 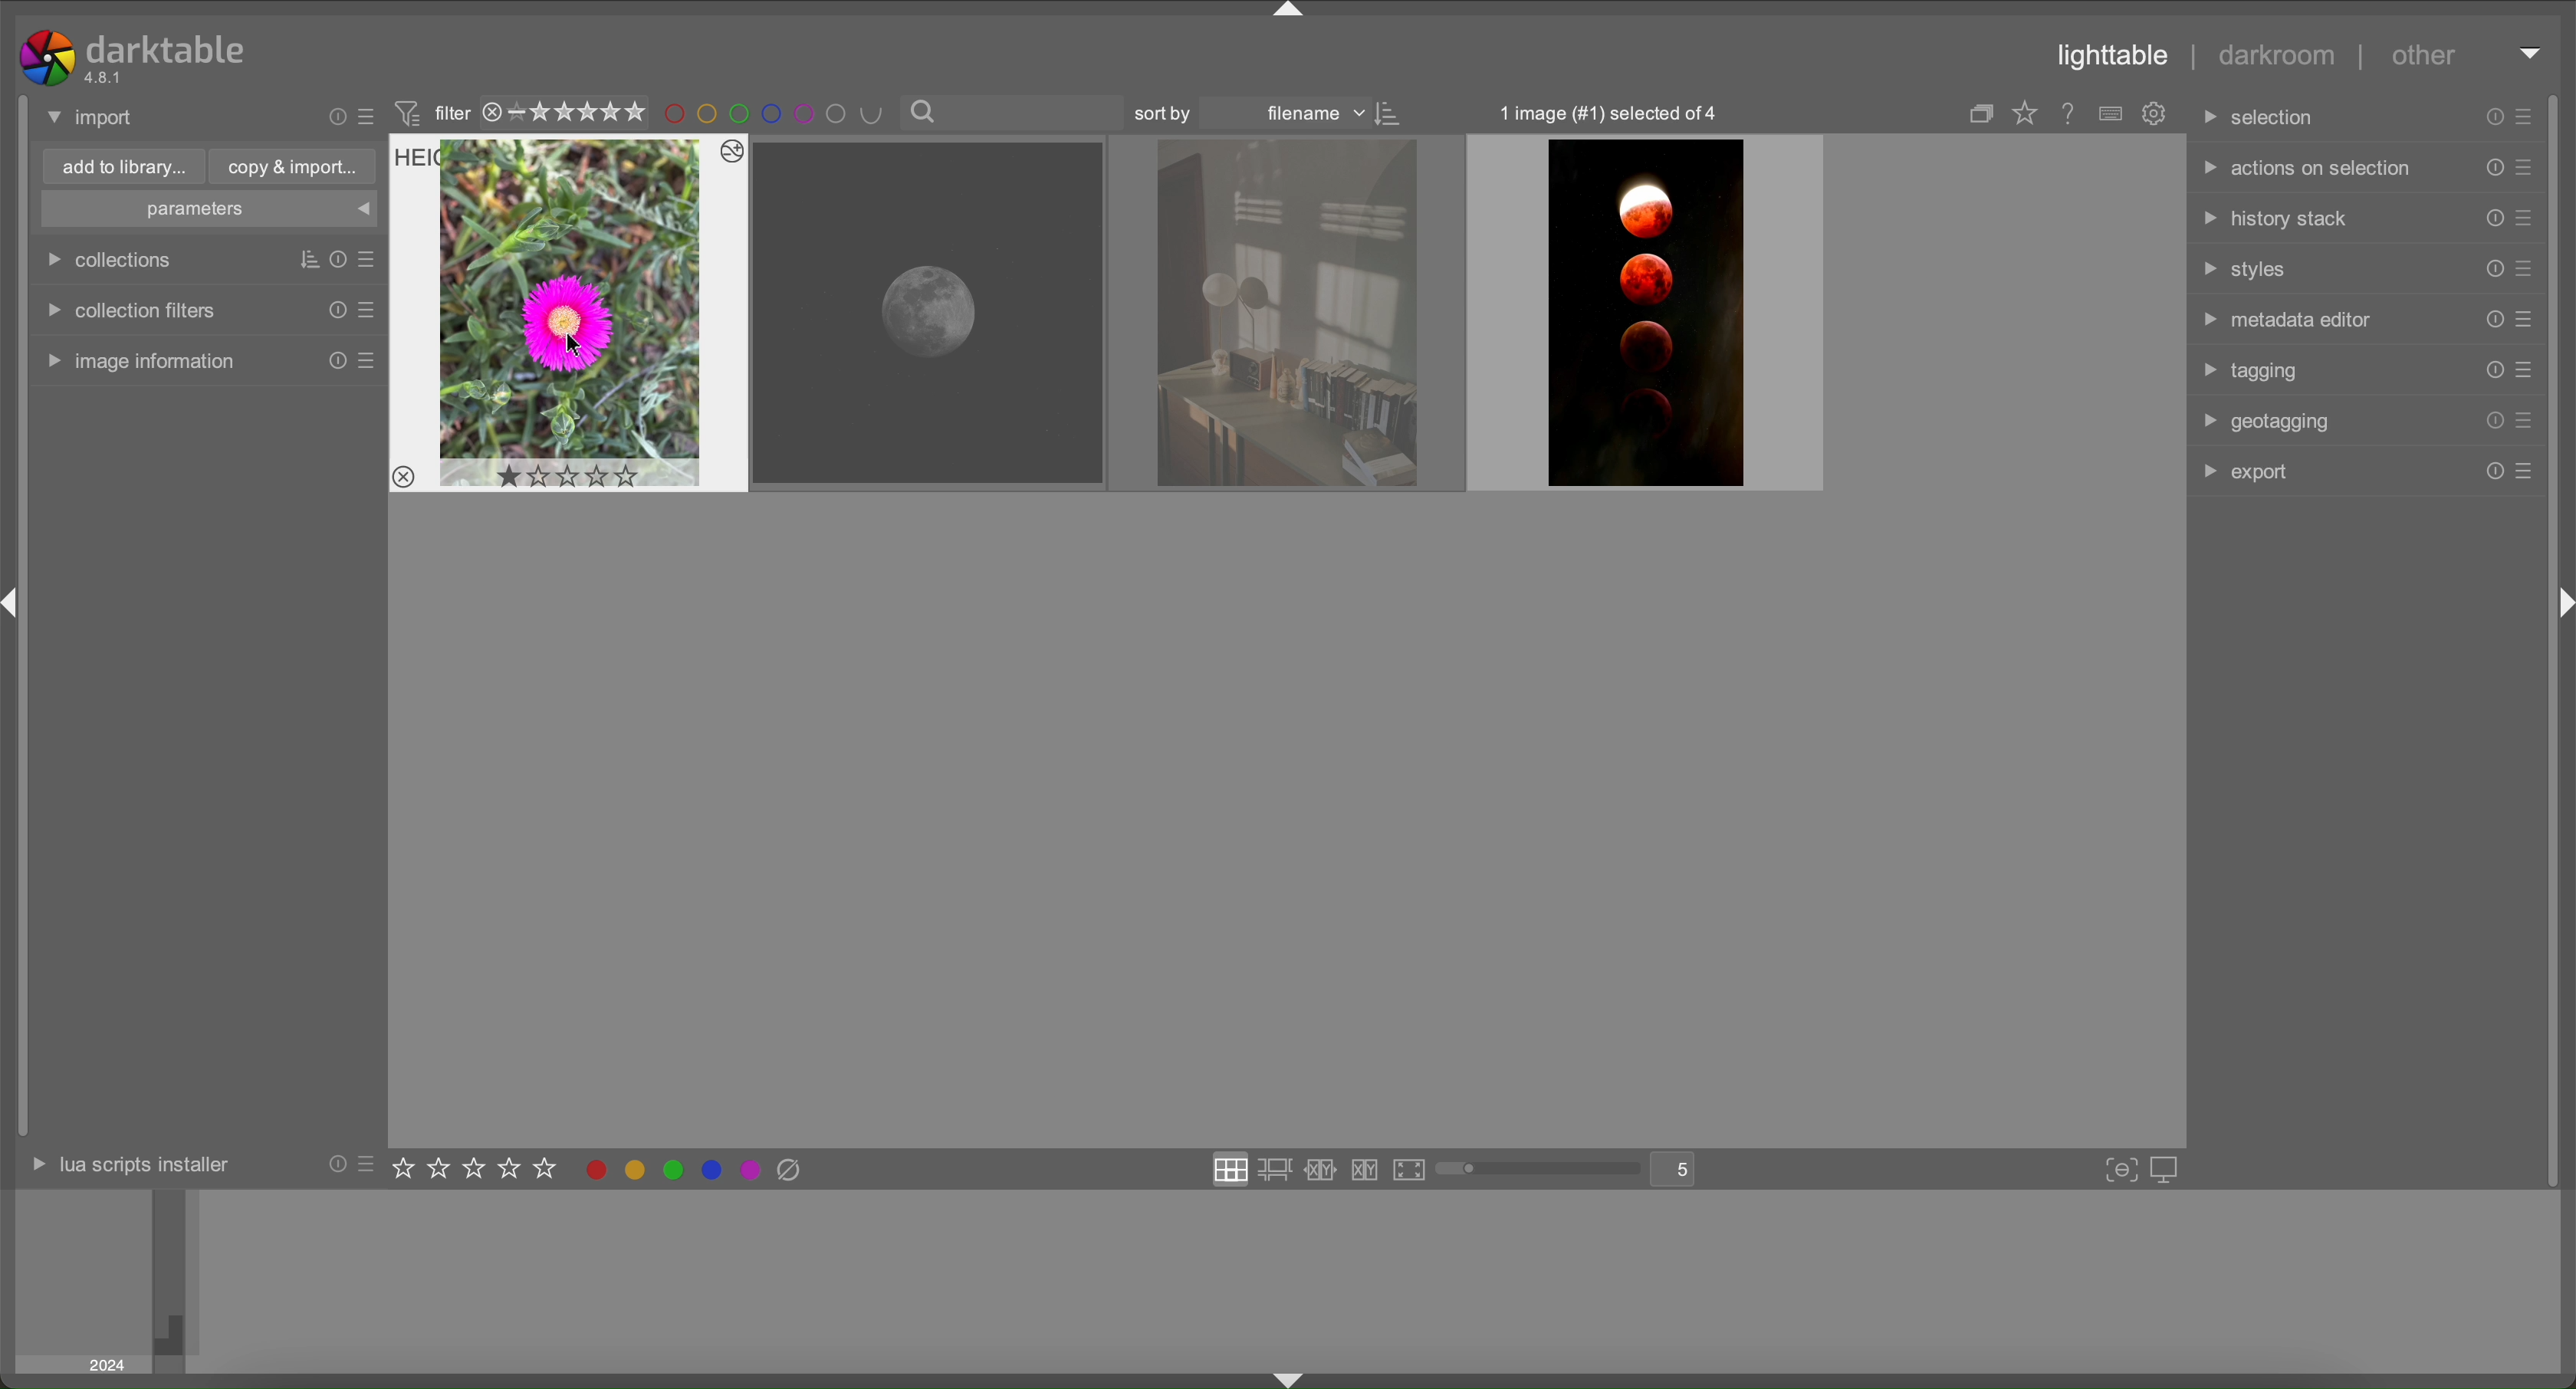 What do you see at coordinates (2247, 267) in the screenshot?
I see `styles tab` at bounding box center [2247, 267].